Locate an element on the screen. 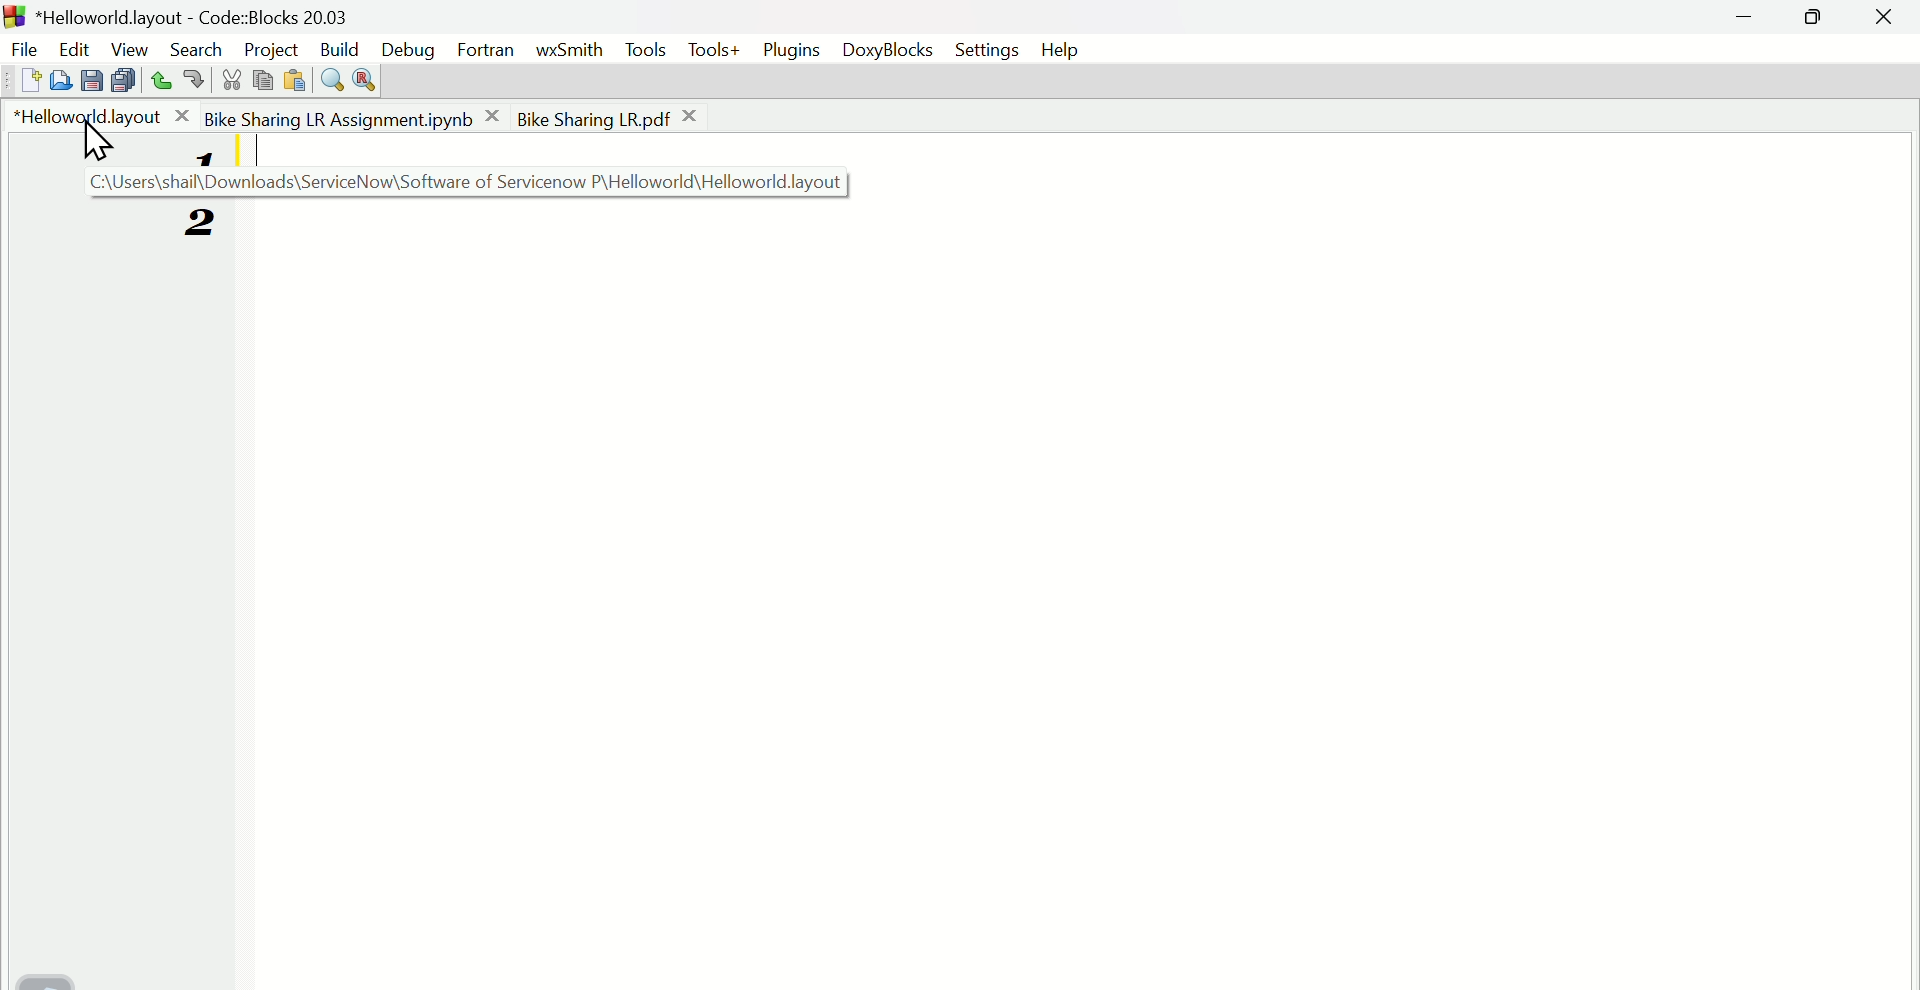 The image size is (1920, 990). minimise is located at coordinates (1751, 20).